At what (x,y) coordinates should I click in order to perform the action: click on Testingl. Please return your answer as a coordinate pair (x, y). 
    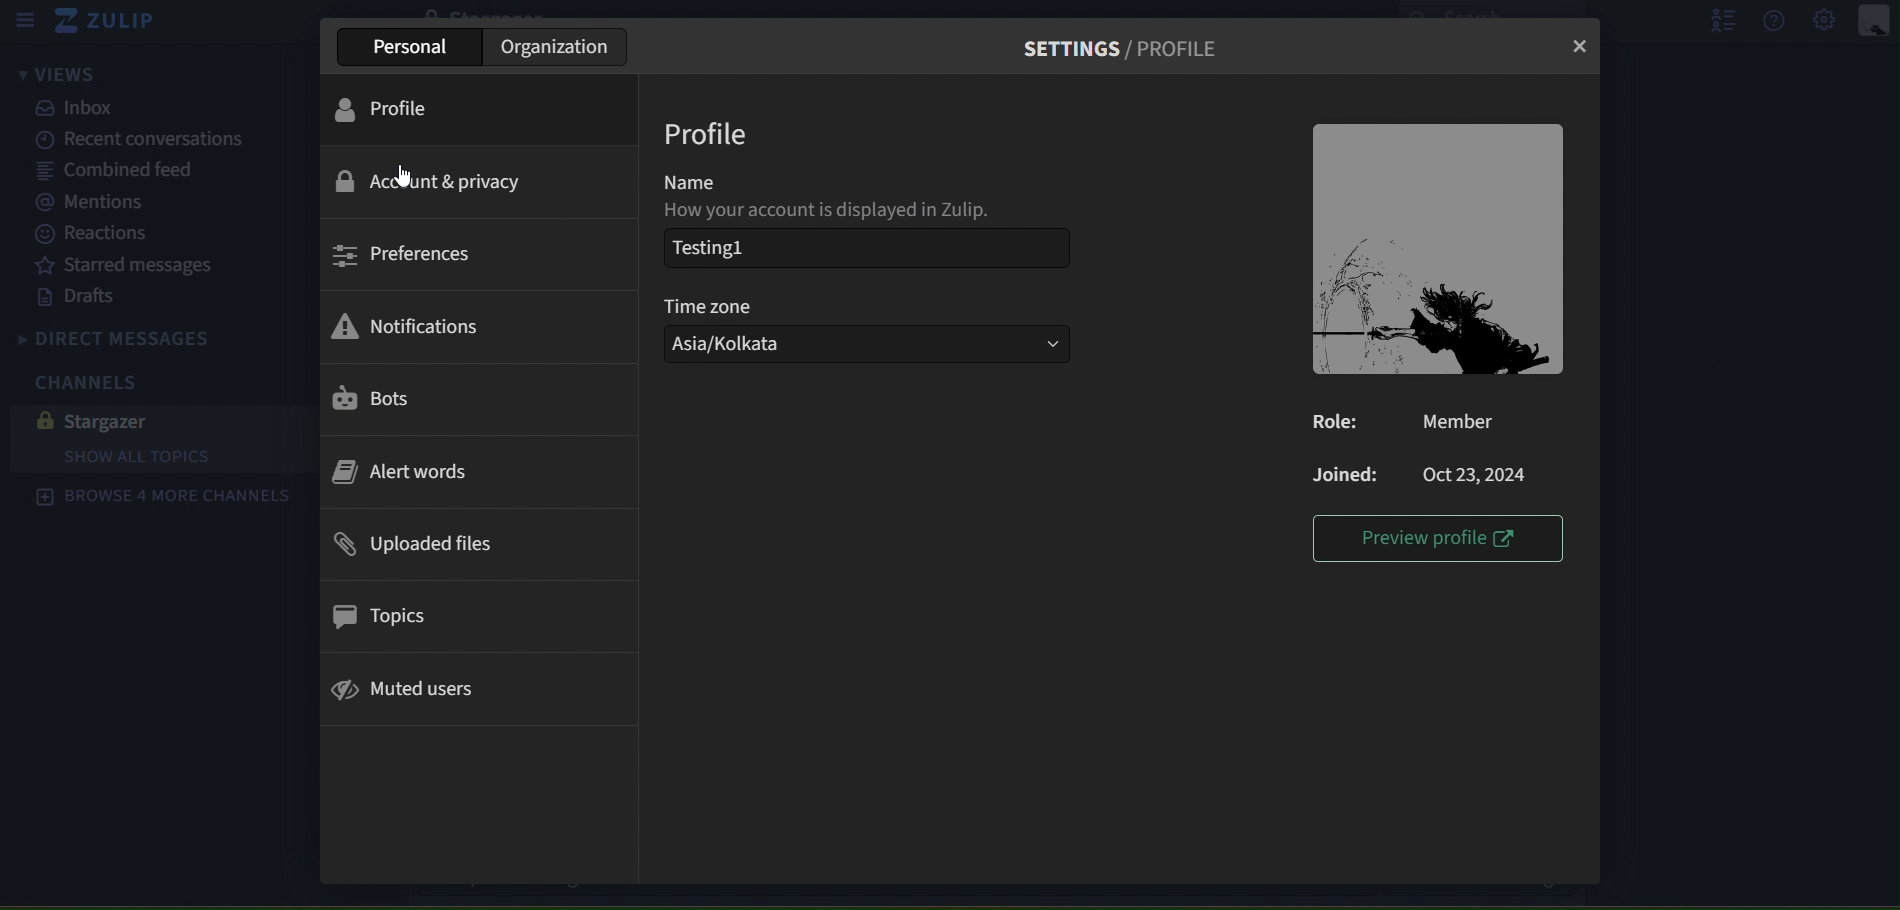
    Looking at the image, I should click on (709, 247).